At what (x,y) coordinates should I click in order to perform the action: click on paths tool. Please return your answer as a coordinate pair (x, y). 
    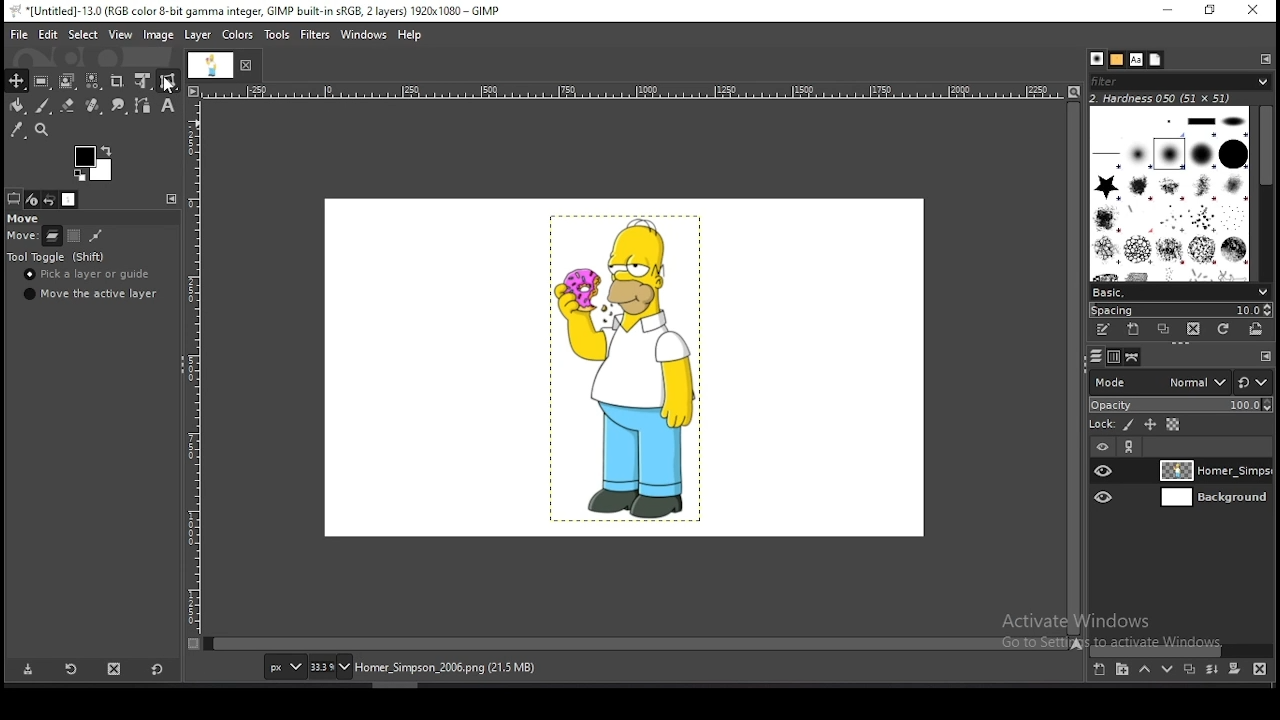
    Looking at the image, I should click on (142, 105).